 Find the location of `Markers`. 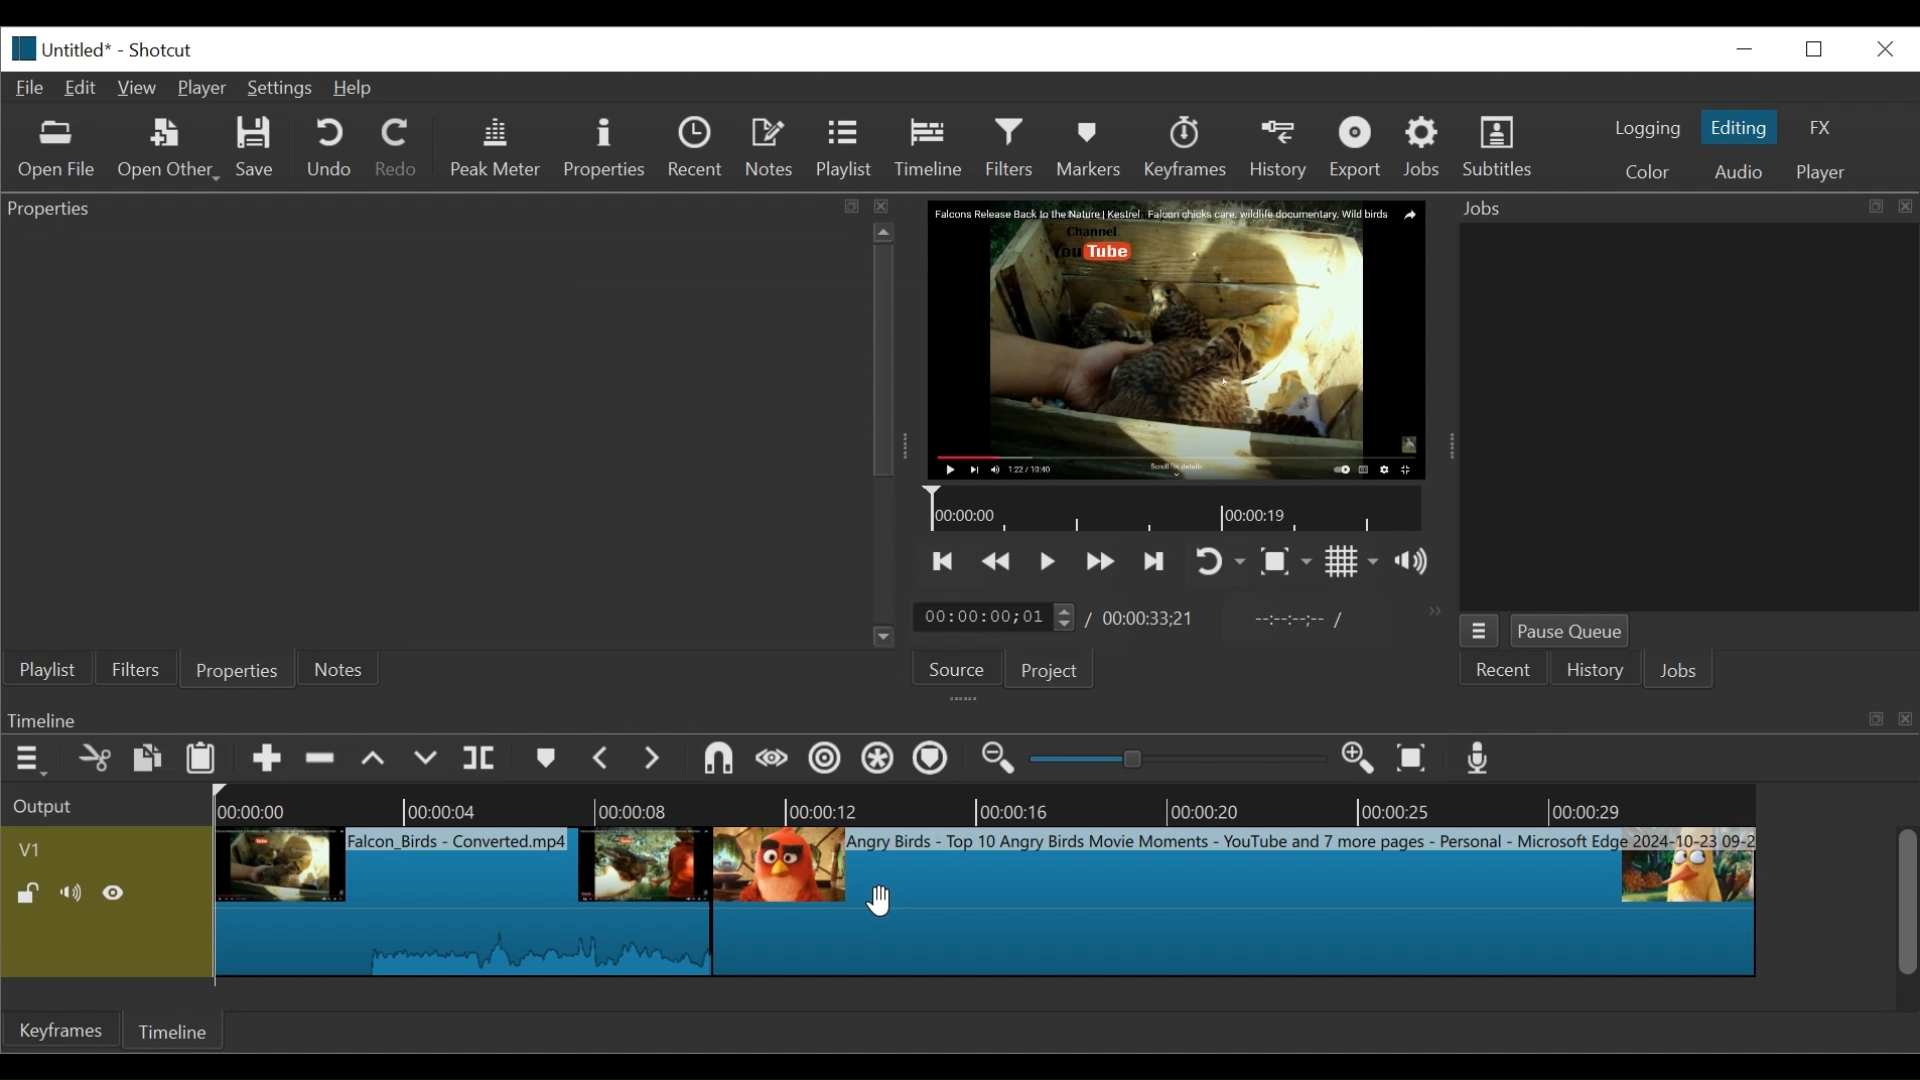

Markers is located at coordinates (547, 757).